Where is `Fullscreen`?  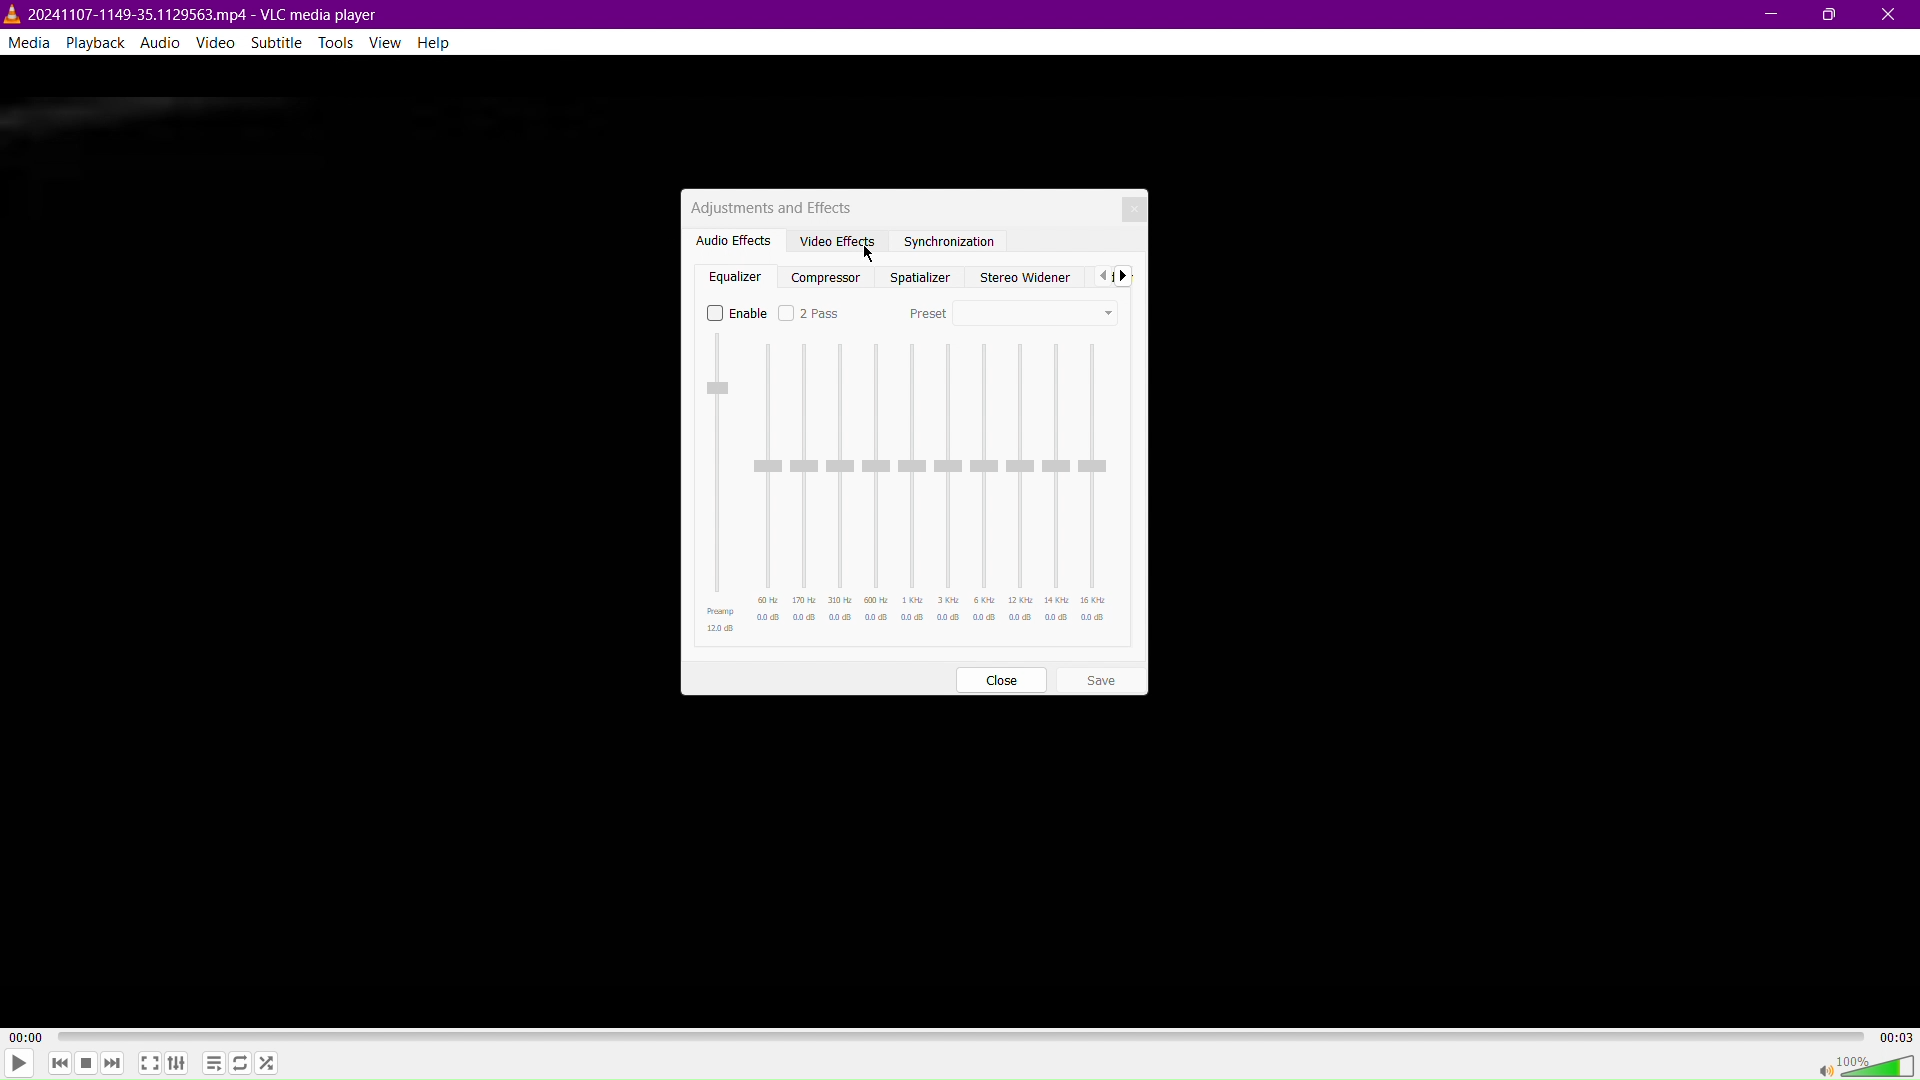
Fullscreen is located at coordinates (149, 1063).